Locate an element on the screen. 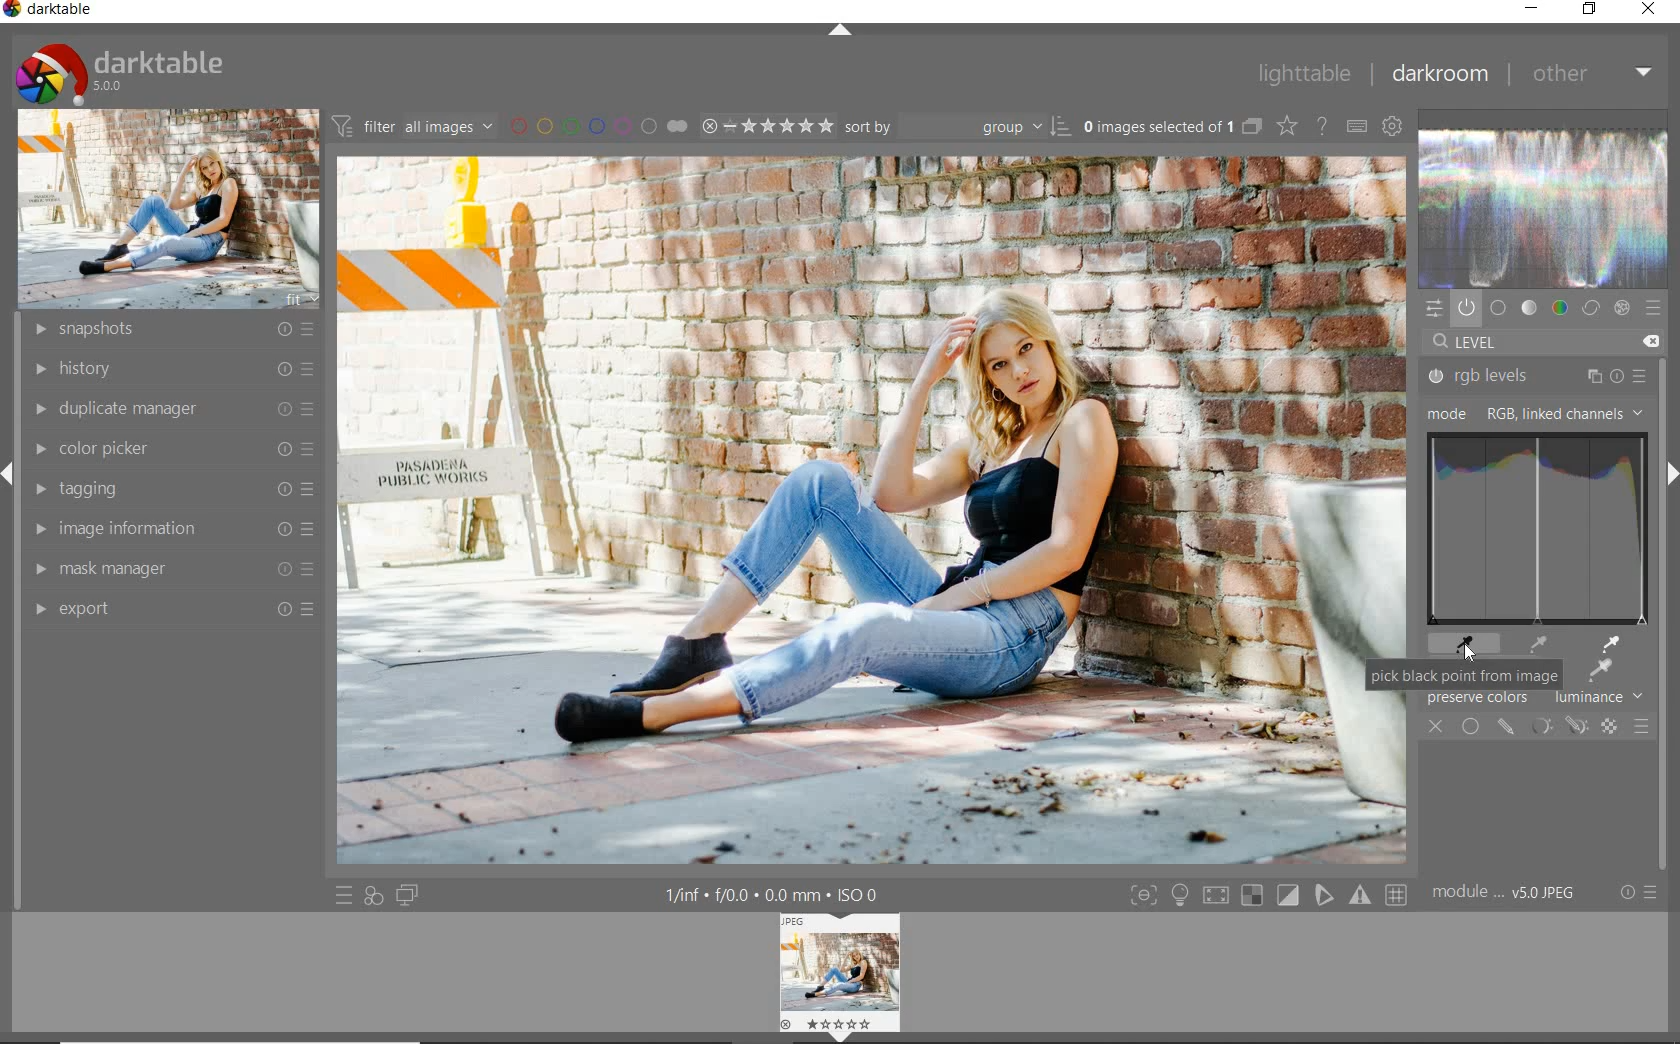 This screenshot has height=1044, width=1680. expand/collapse is located at coordinates (1672, 476).